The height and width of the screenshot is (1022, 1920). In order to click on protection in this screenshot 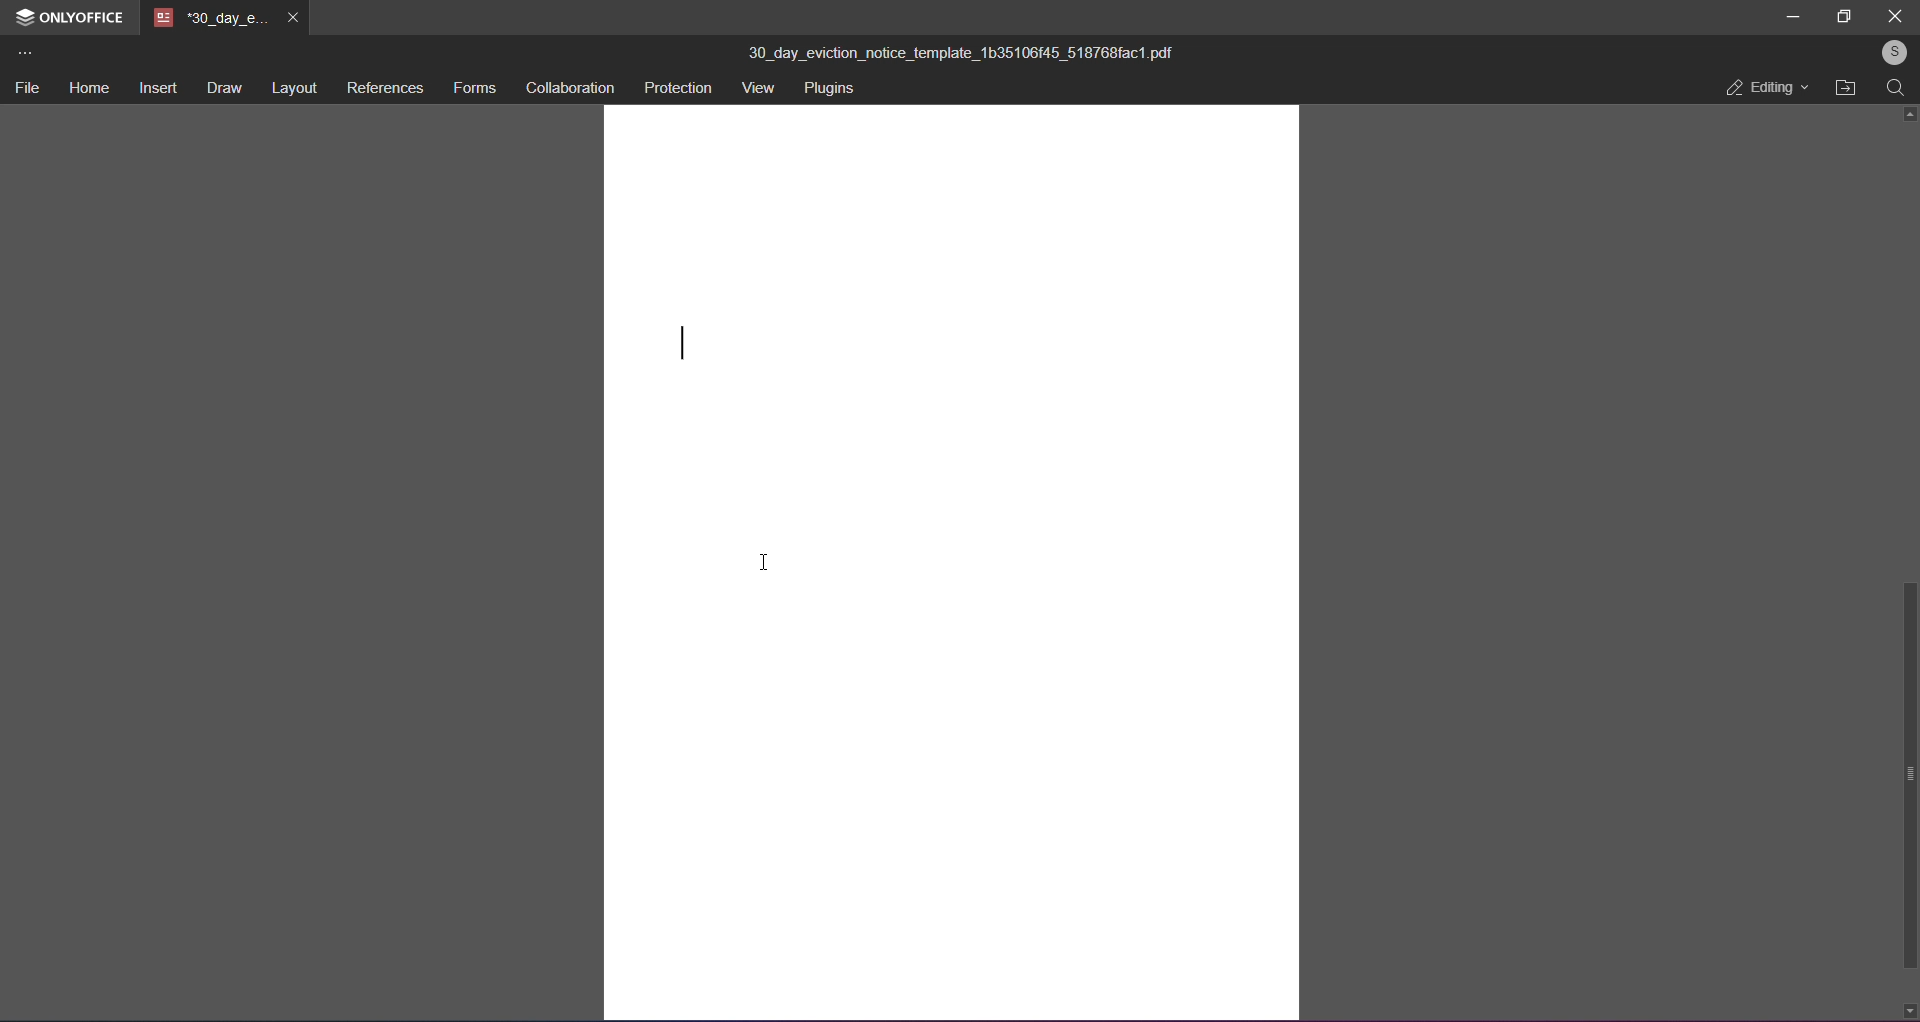, I will do `click(679, 88)`.